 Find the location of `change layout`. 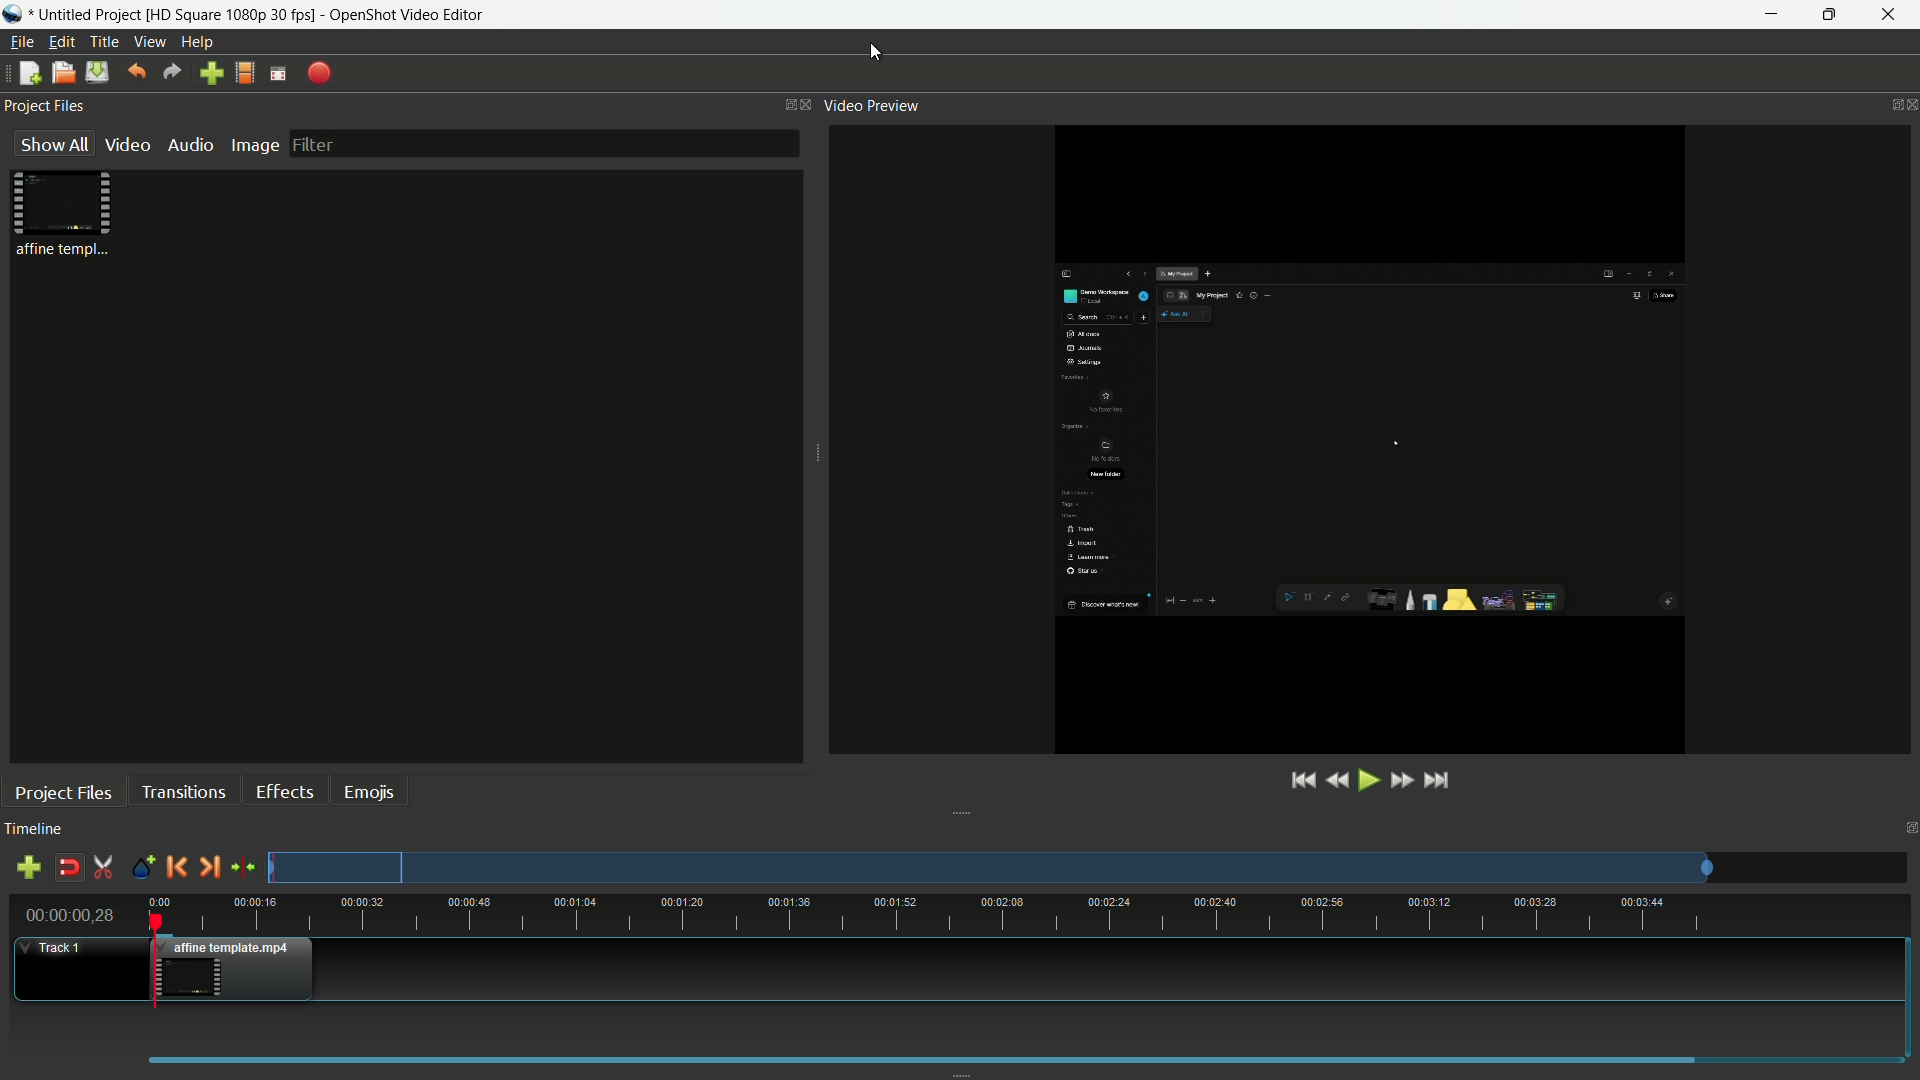

change layout is located at coordinates (783, 103).